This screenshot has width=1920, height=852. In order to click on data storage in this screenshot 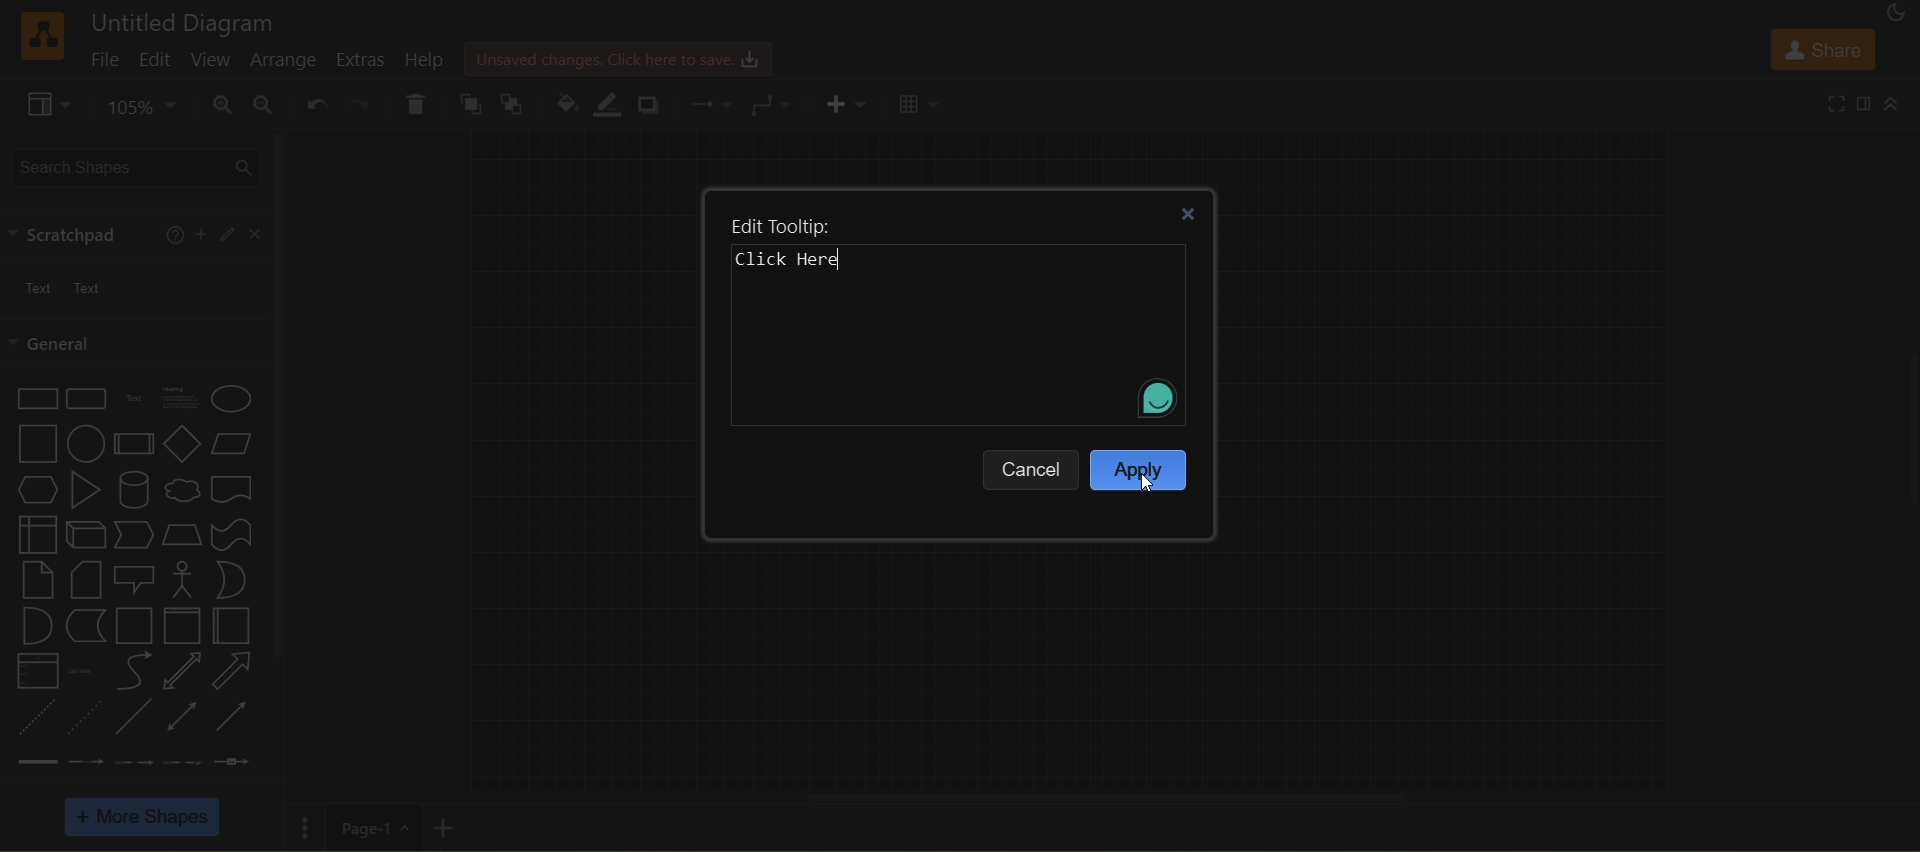, I will do `click(82, 625)`.